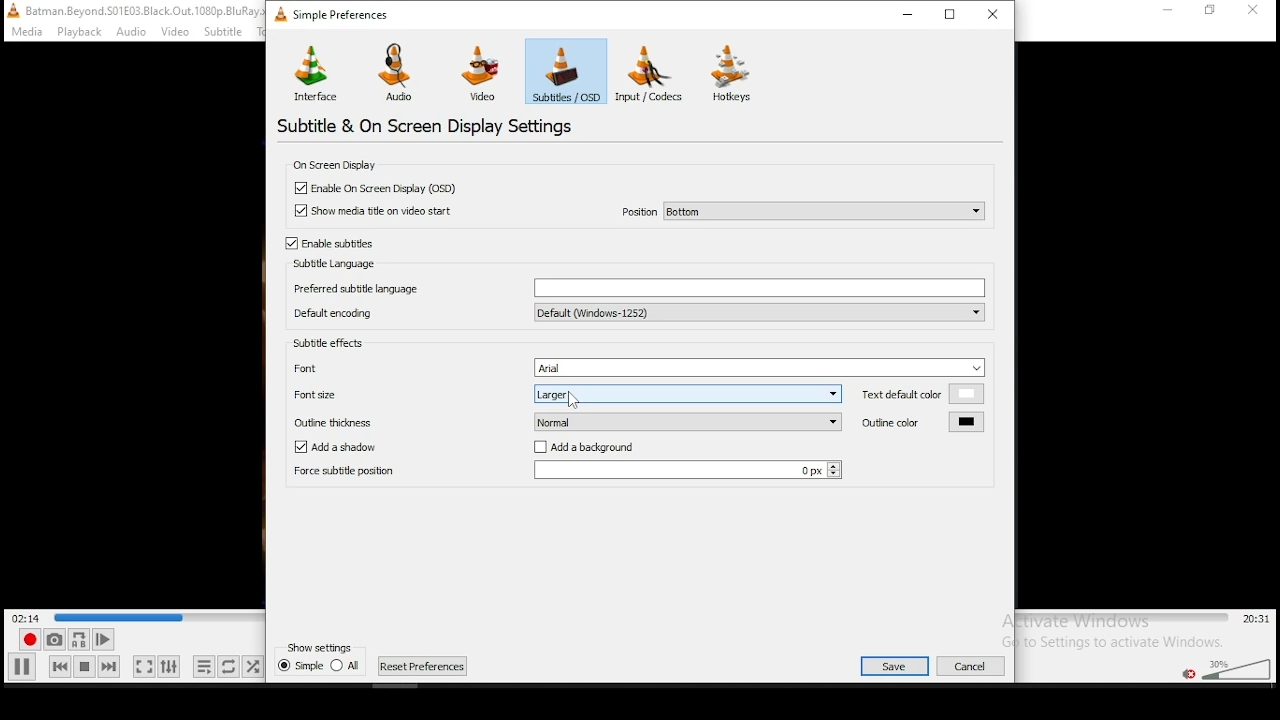 The width and height of the screenshot is (1280, 720). Describe the element at coordinates (132, 32) in the screenshot. I see `` at that location.